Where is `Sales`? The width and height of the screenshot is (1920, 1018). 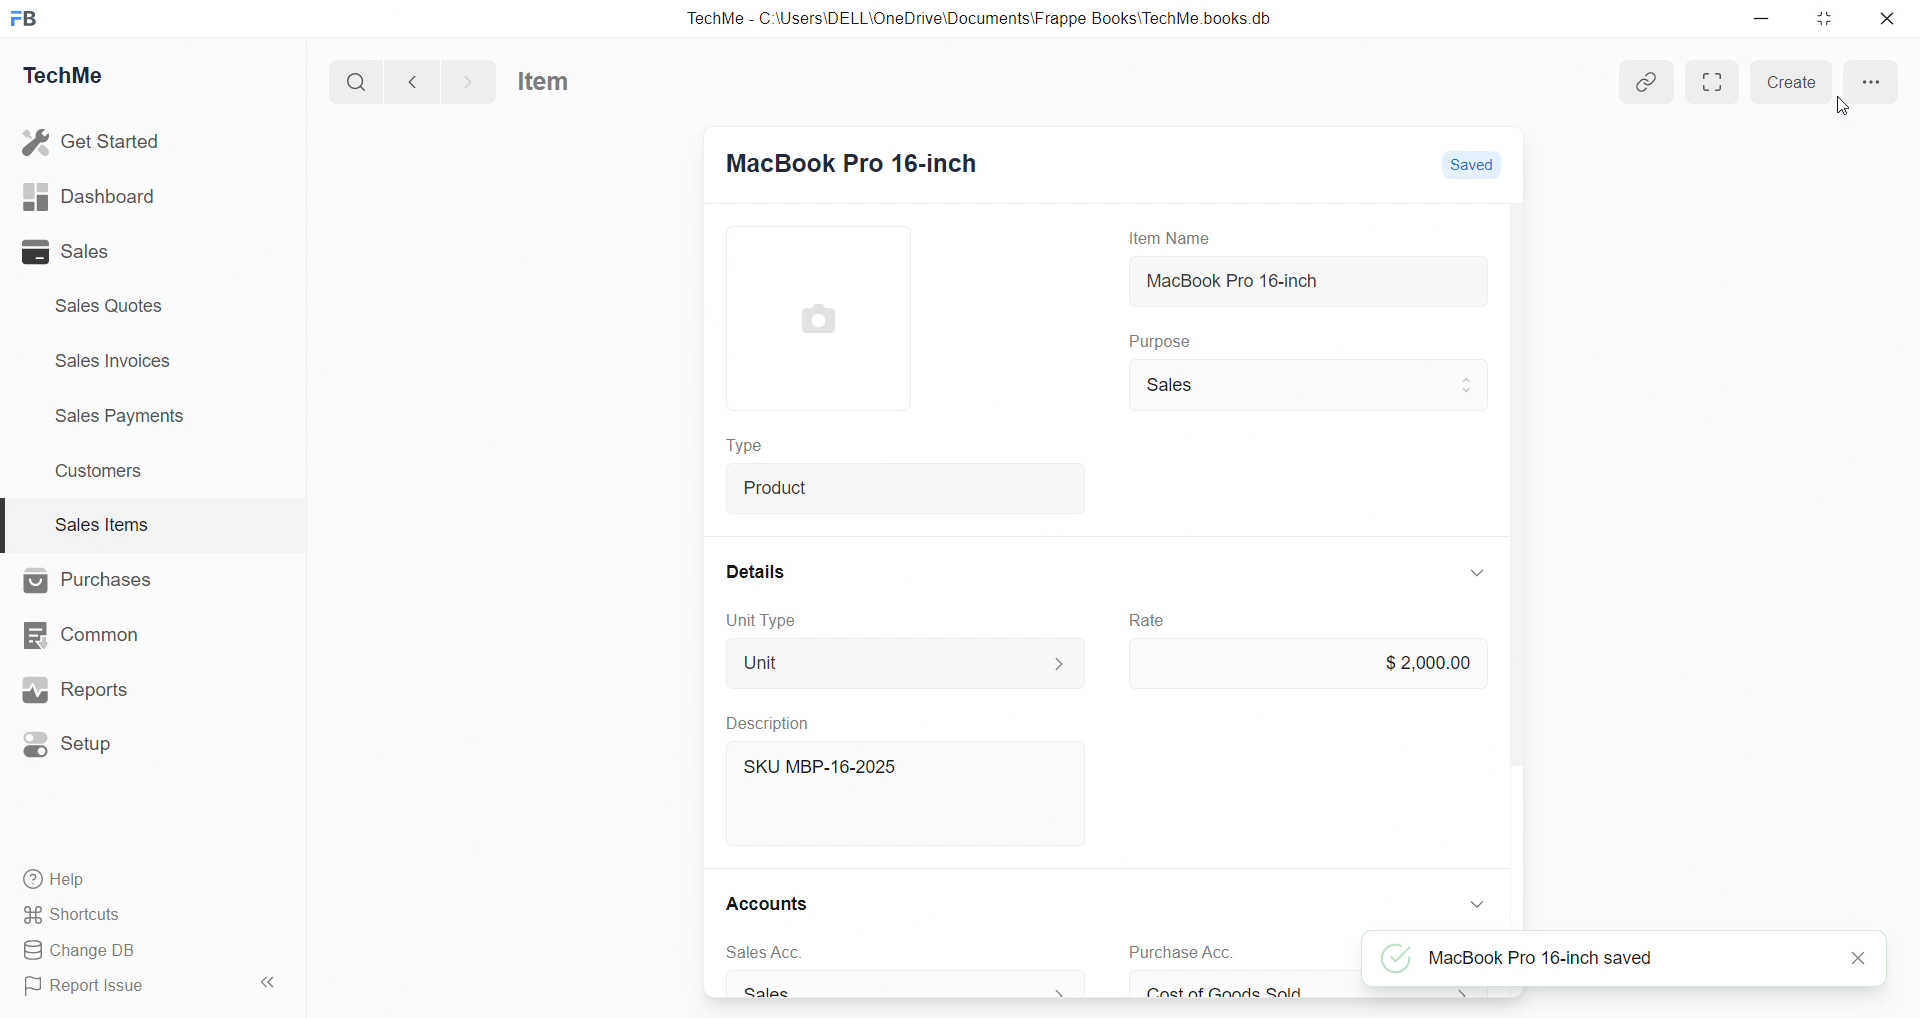 Sales is located at coordinates (904, 987).